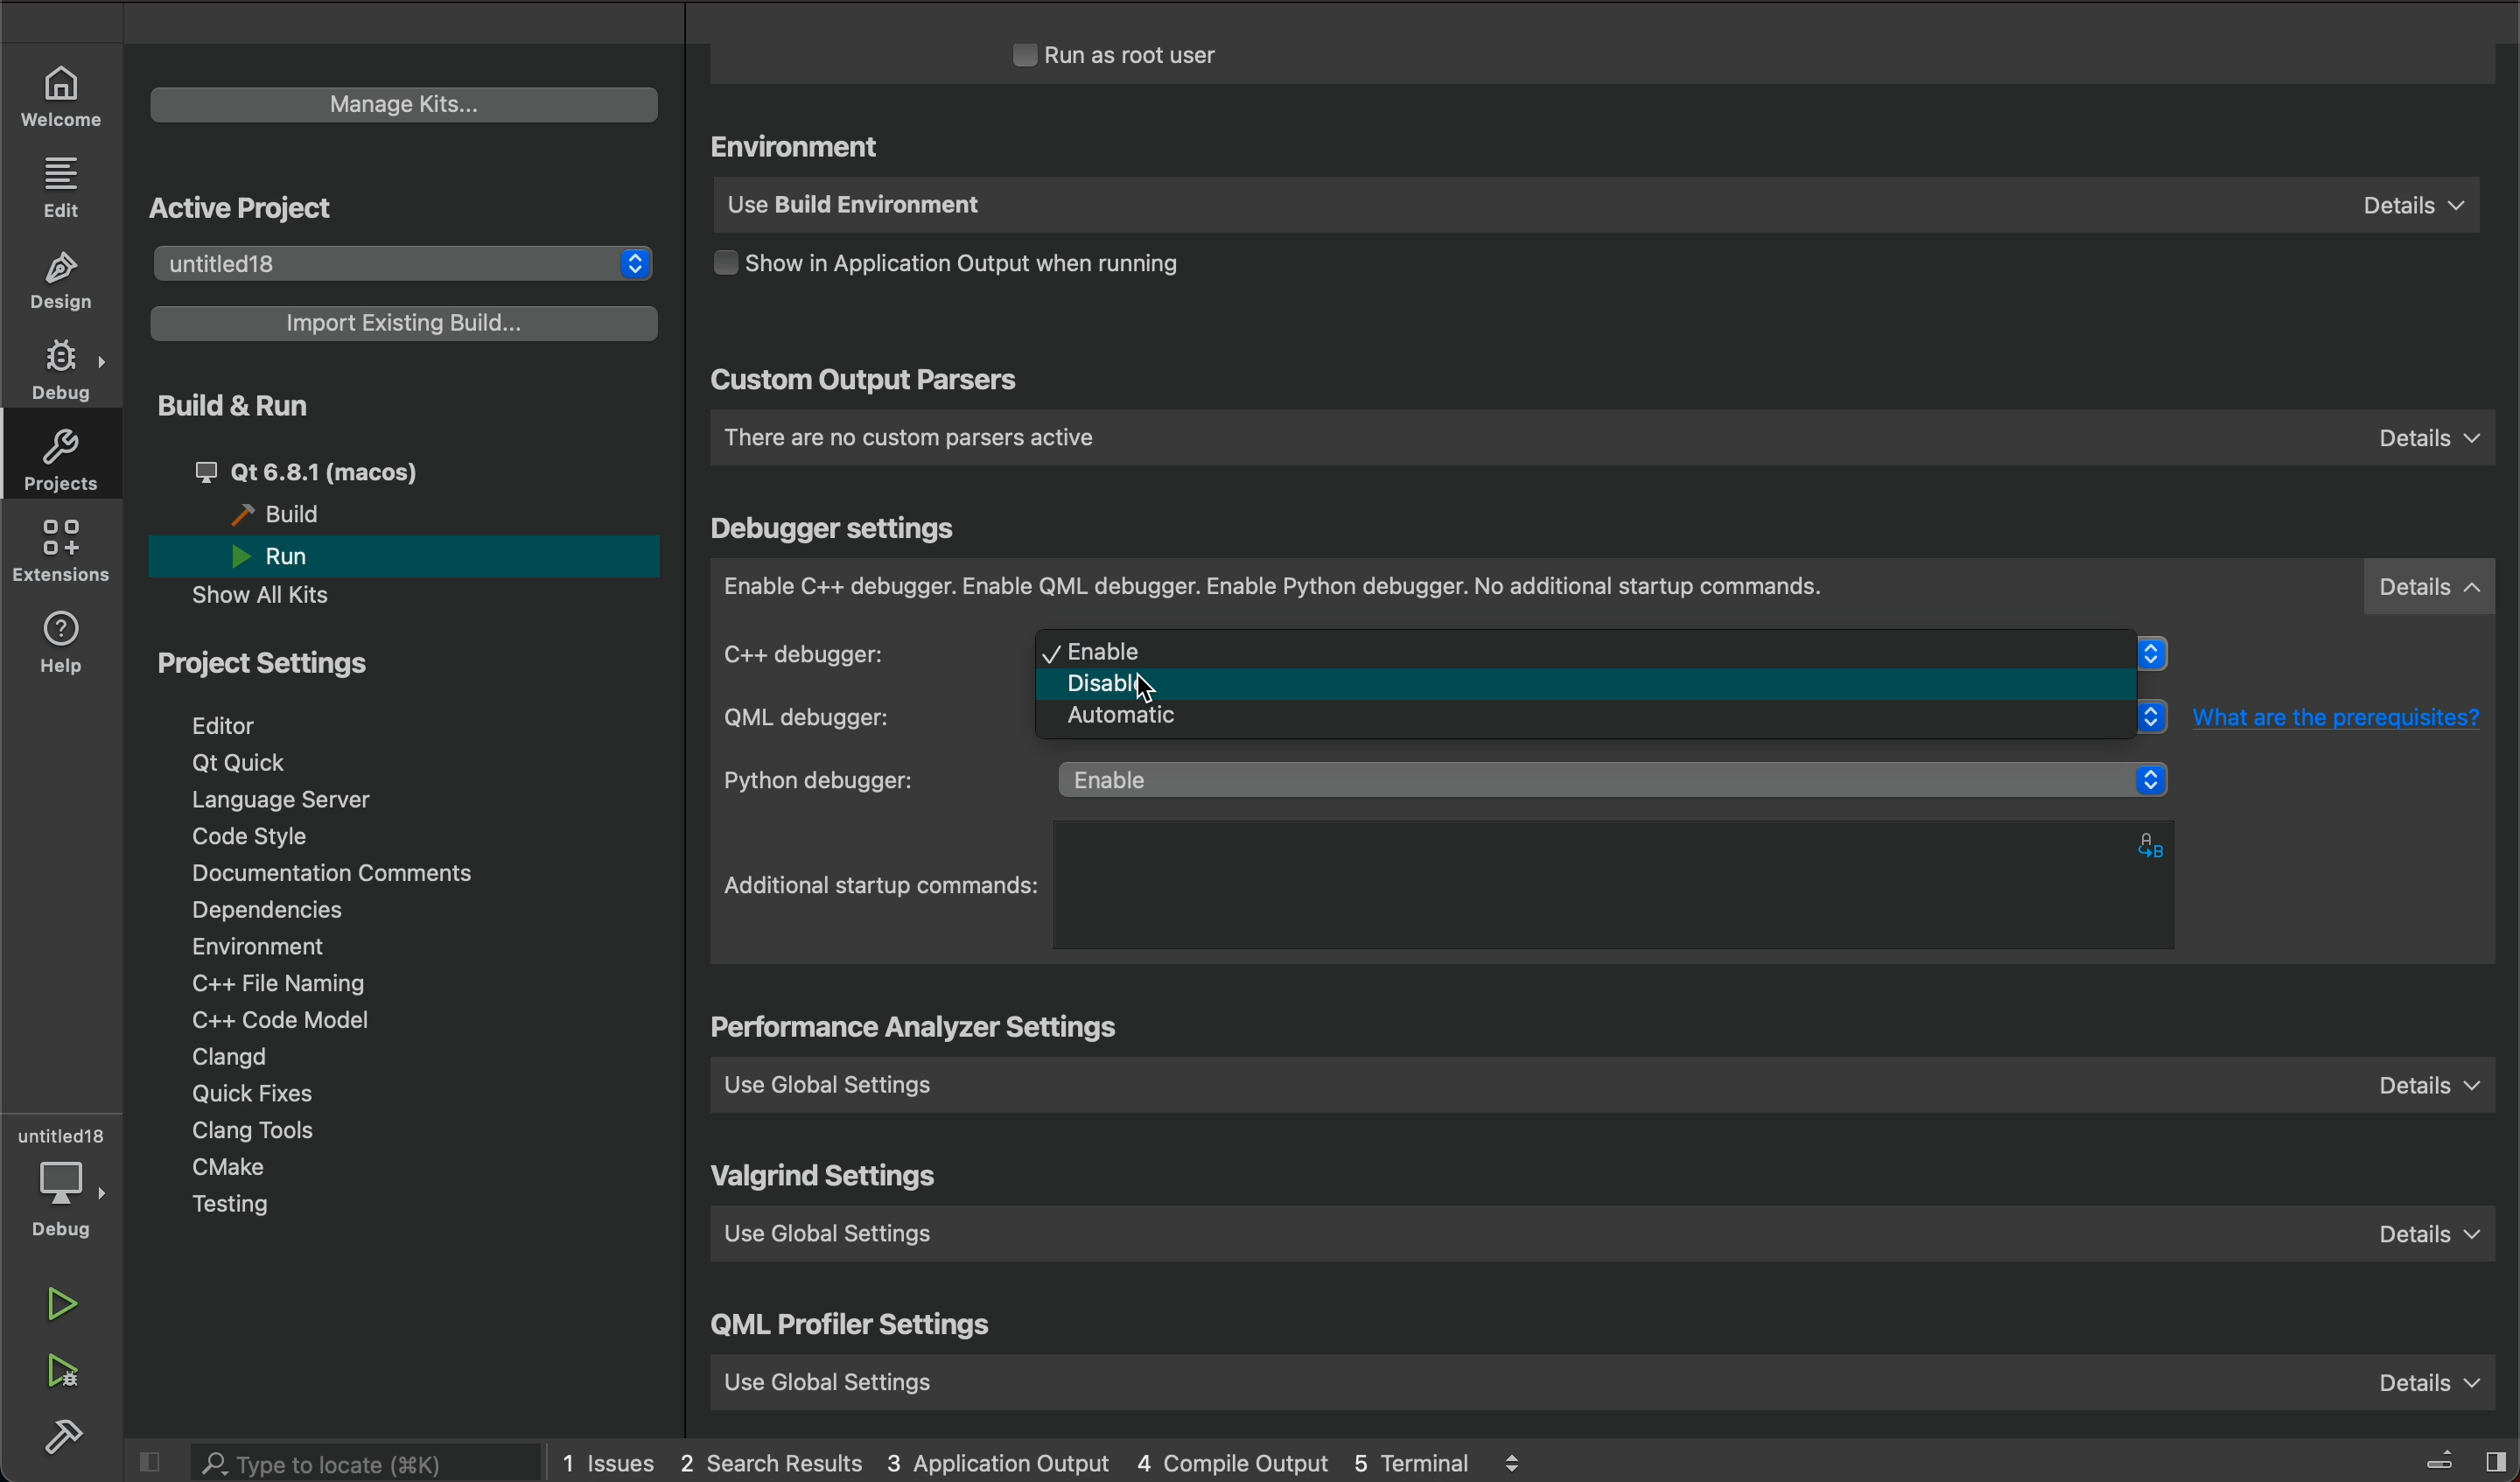 The height and width of the screenshot is (1482, 2520). What do you see at coordinates (70, 1199) in the screenshot?
I see `debug` at bounding box center [70, 1199].